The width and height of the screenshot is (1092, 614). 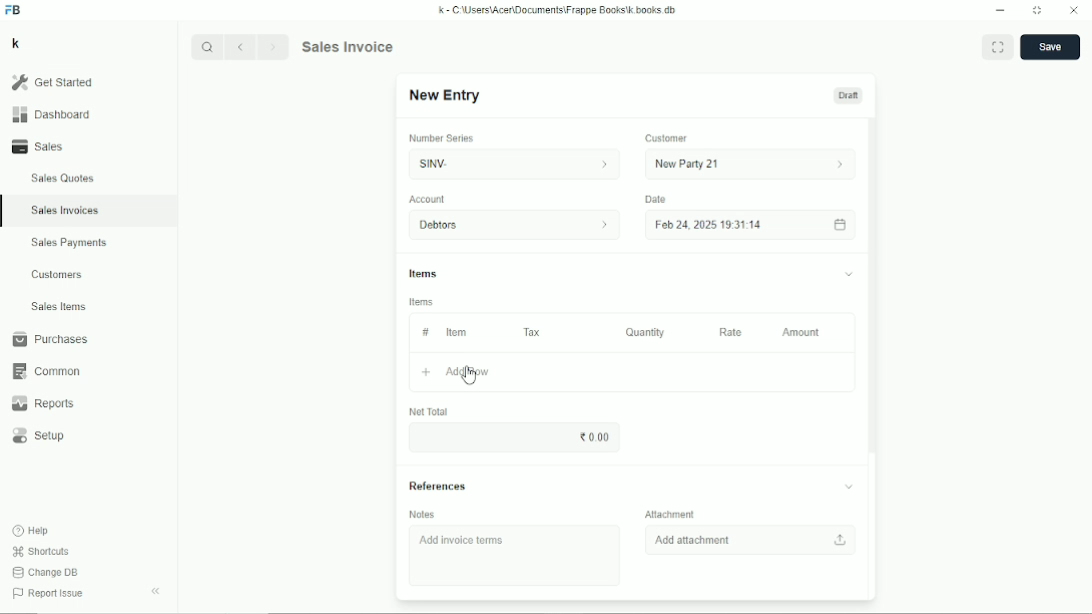 What do you see at coordinates (848, 95) in the screenshot?
I see `Draft` at bounding box center [848, 95].